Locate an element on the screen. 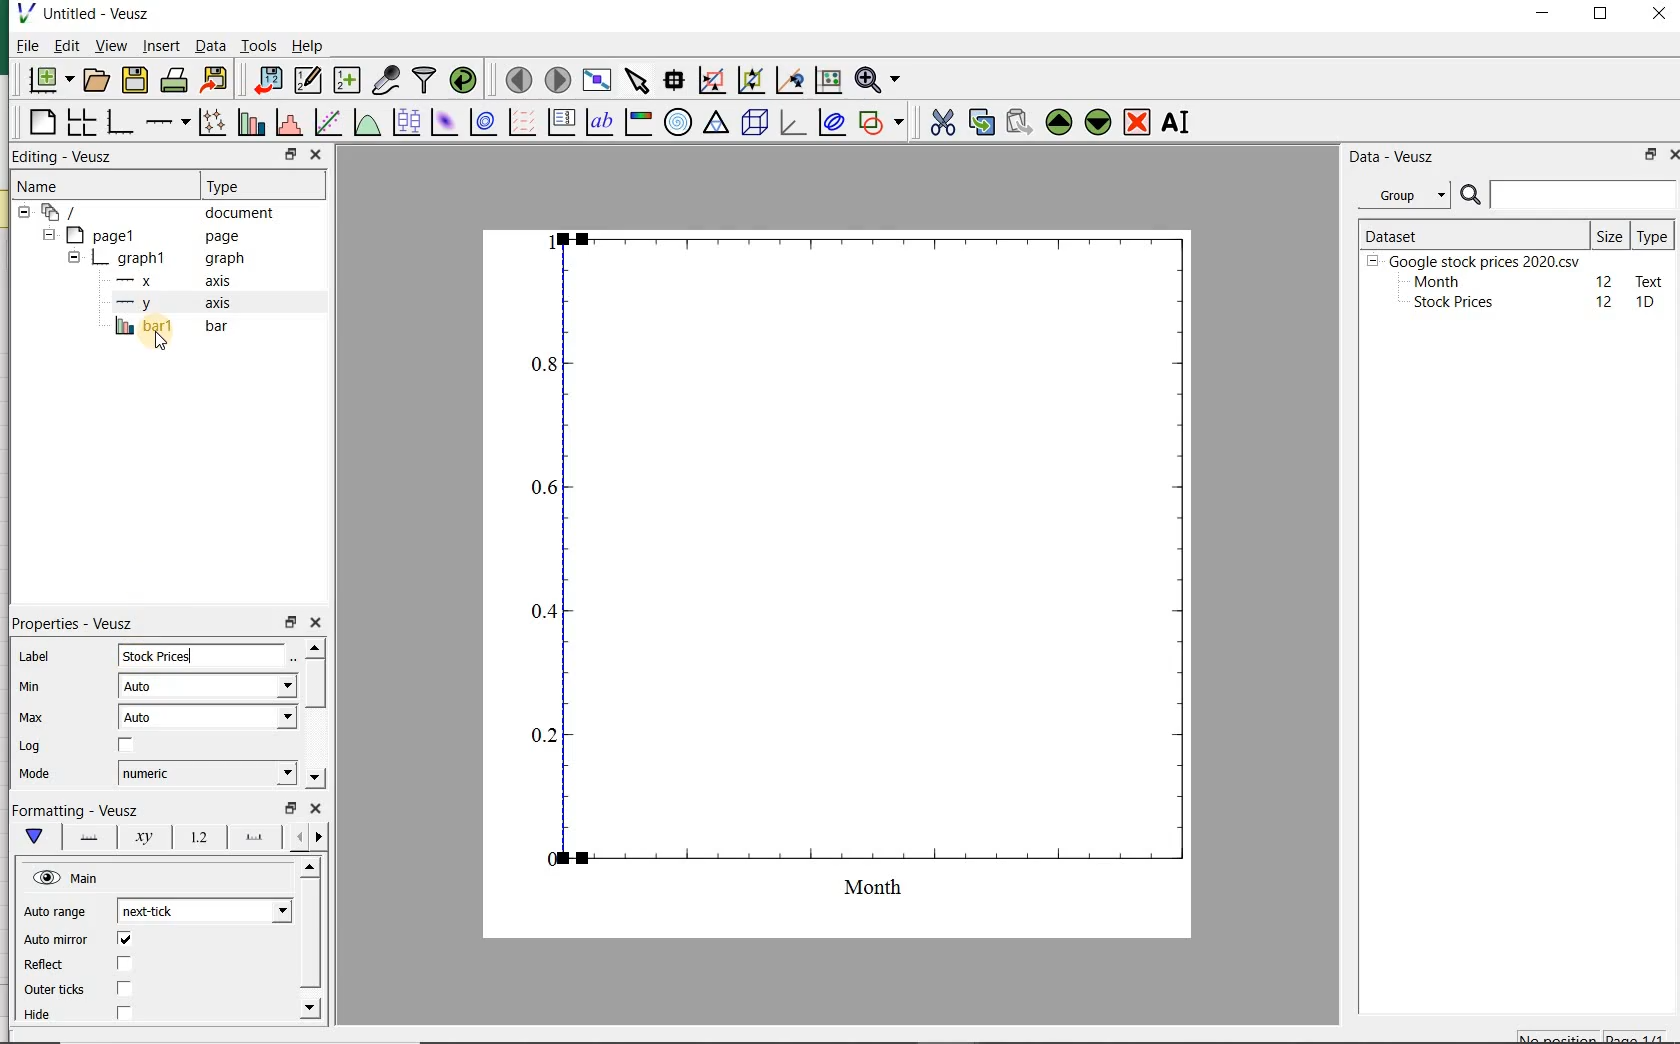 This screenshot has width=1680, height=1044. x axis is located at coordinates (165, 282).